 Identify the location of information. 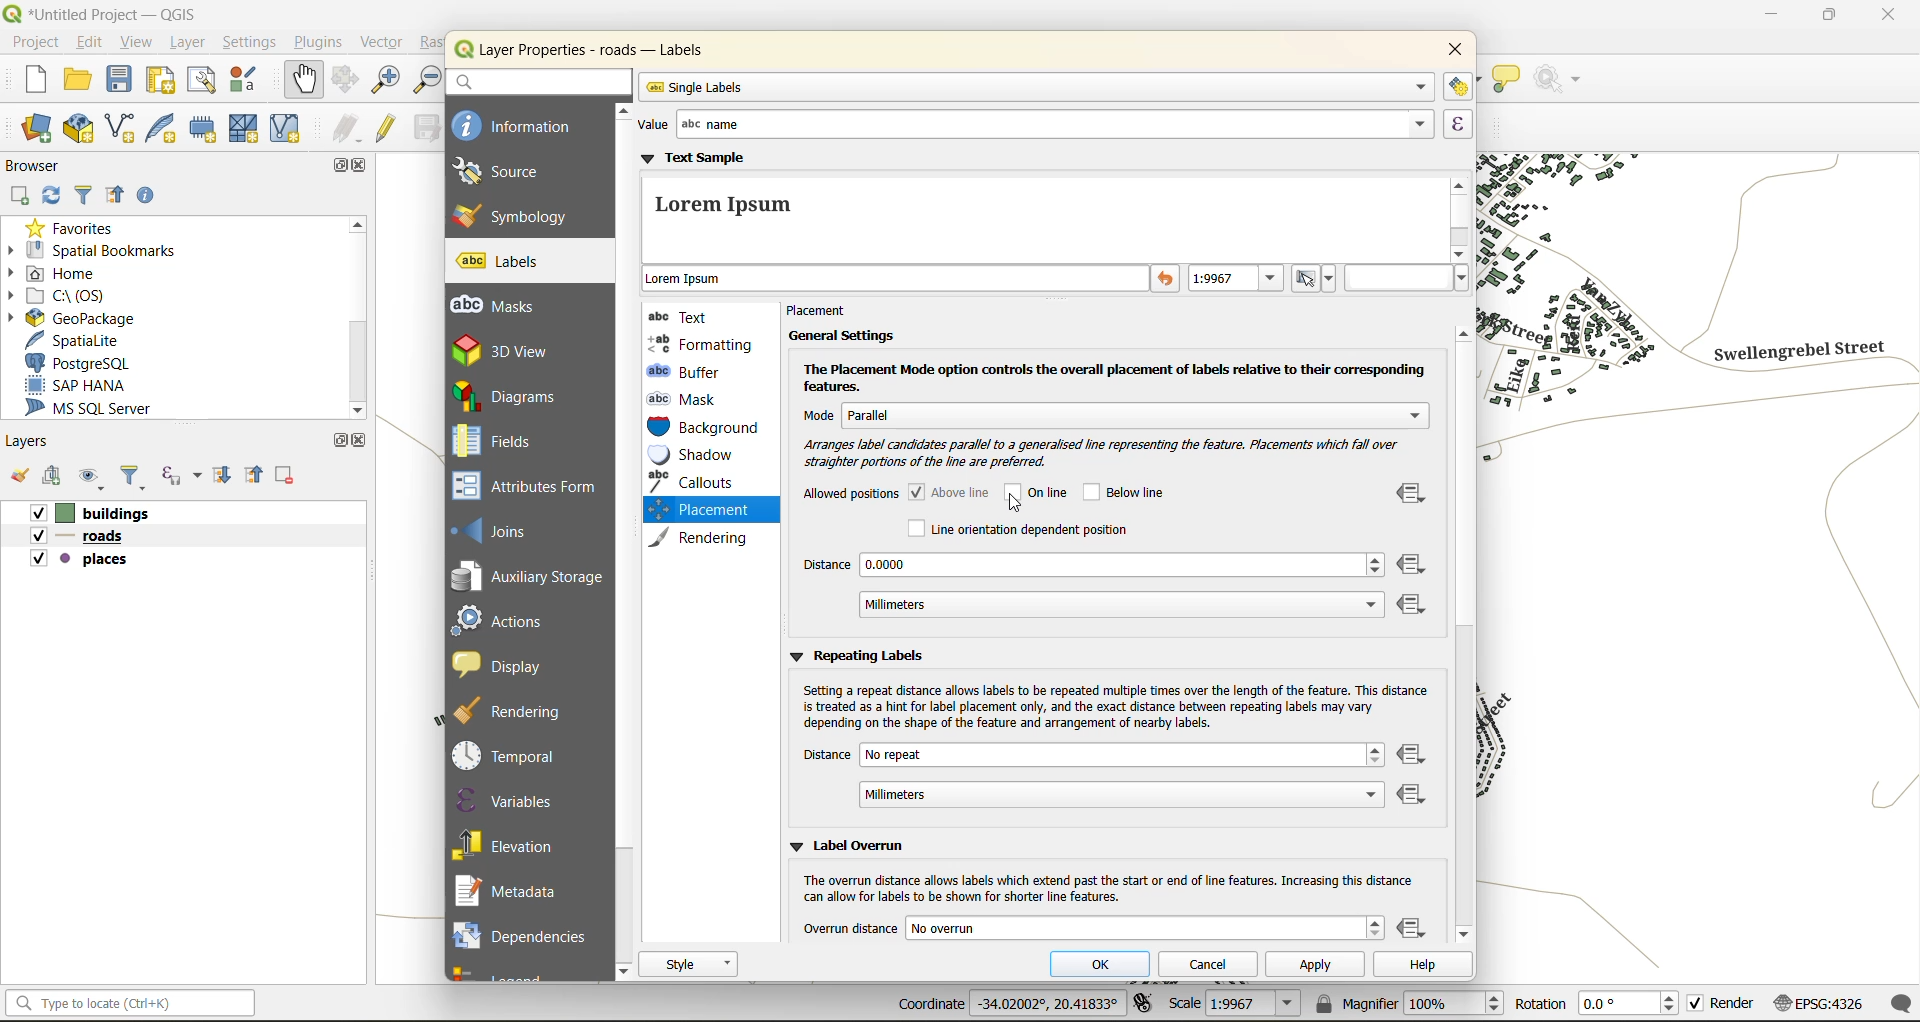
(515, 124).